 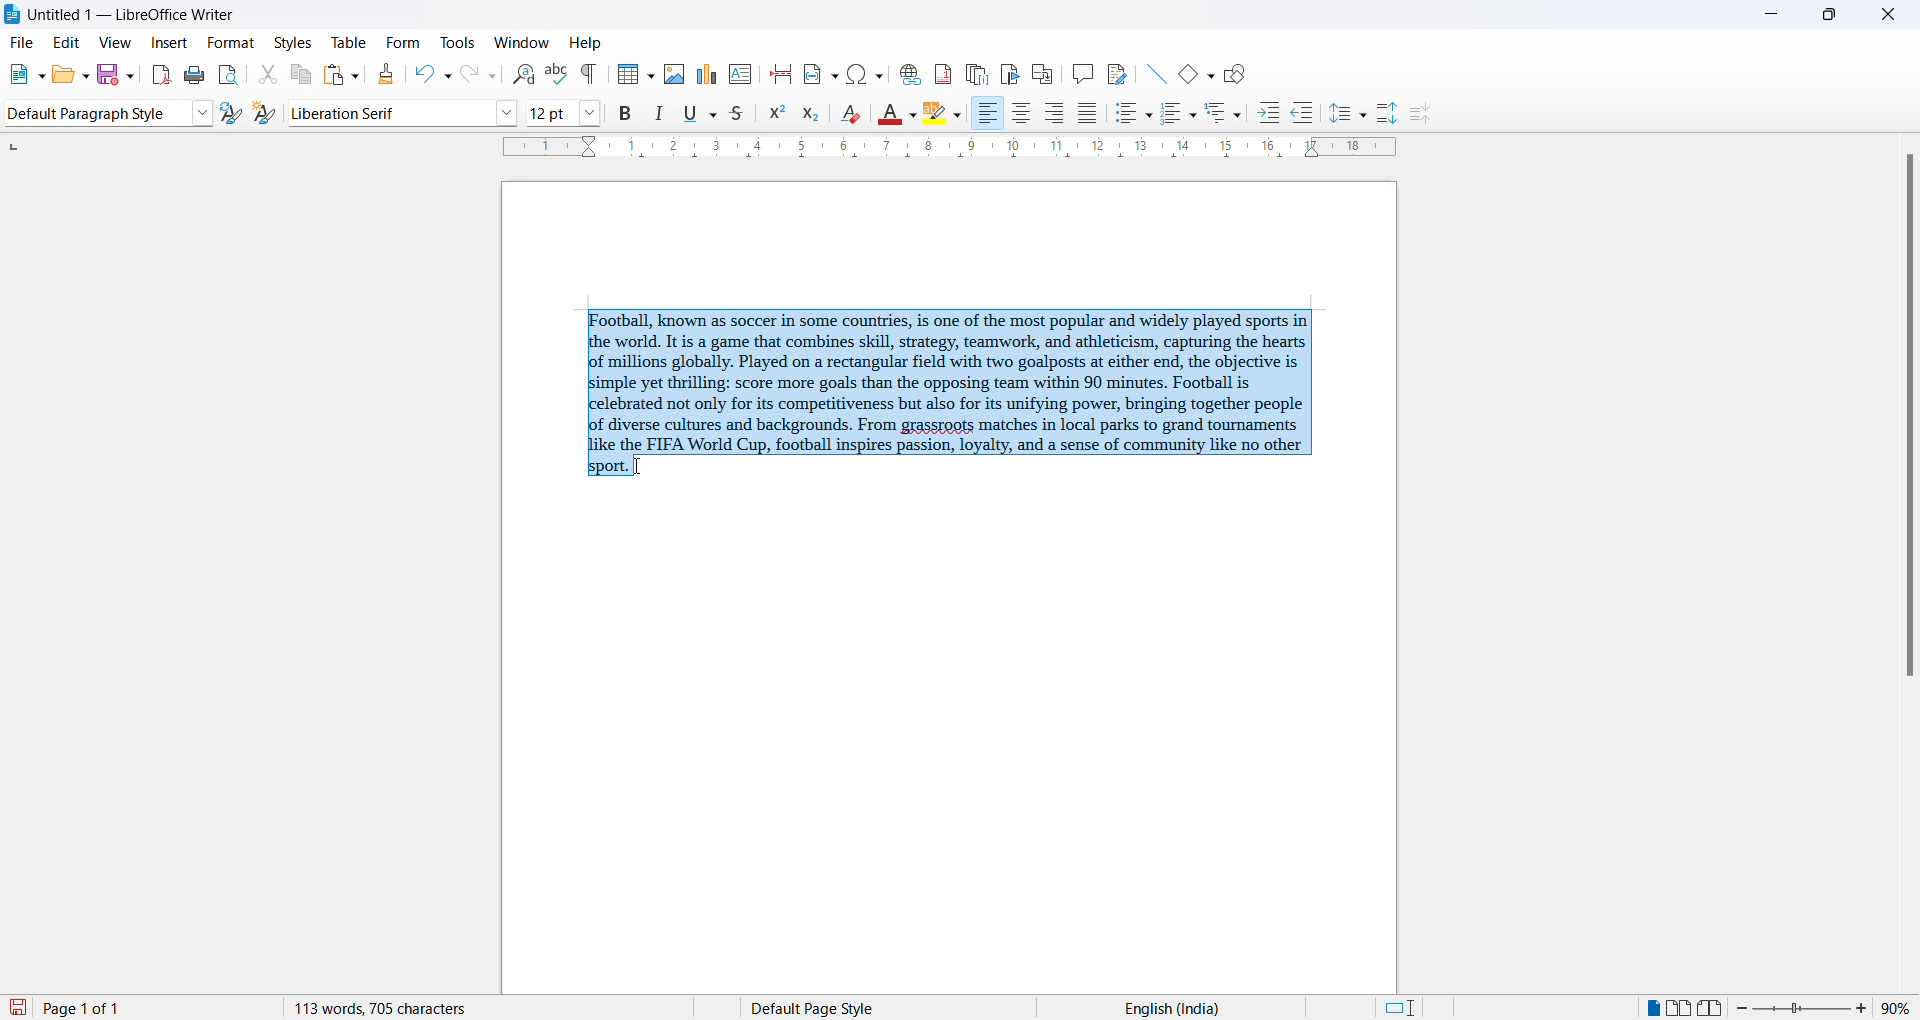 I want to click on spellings, so click(x=559, y=73).